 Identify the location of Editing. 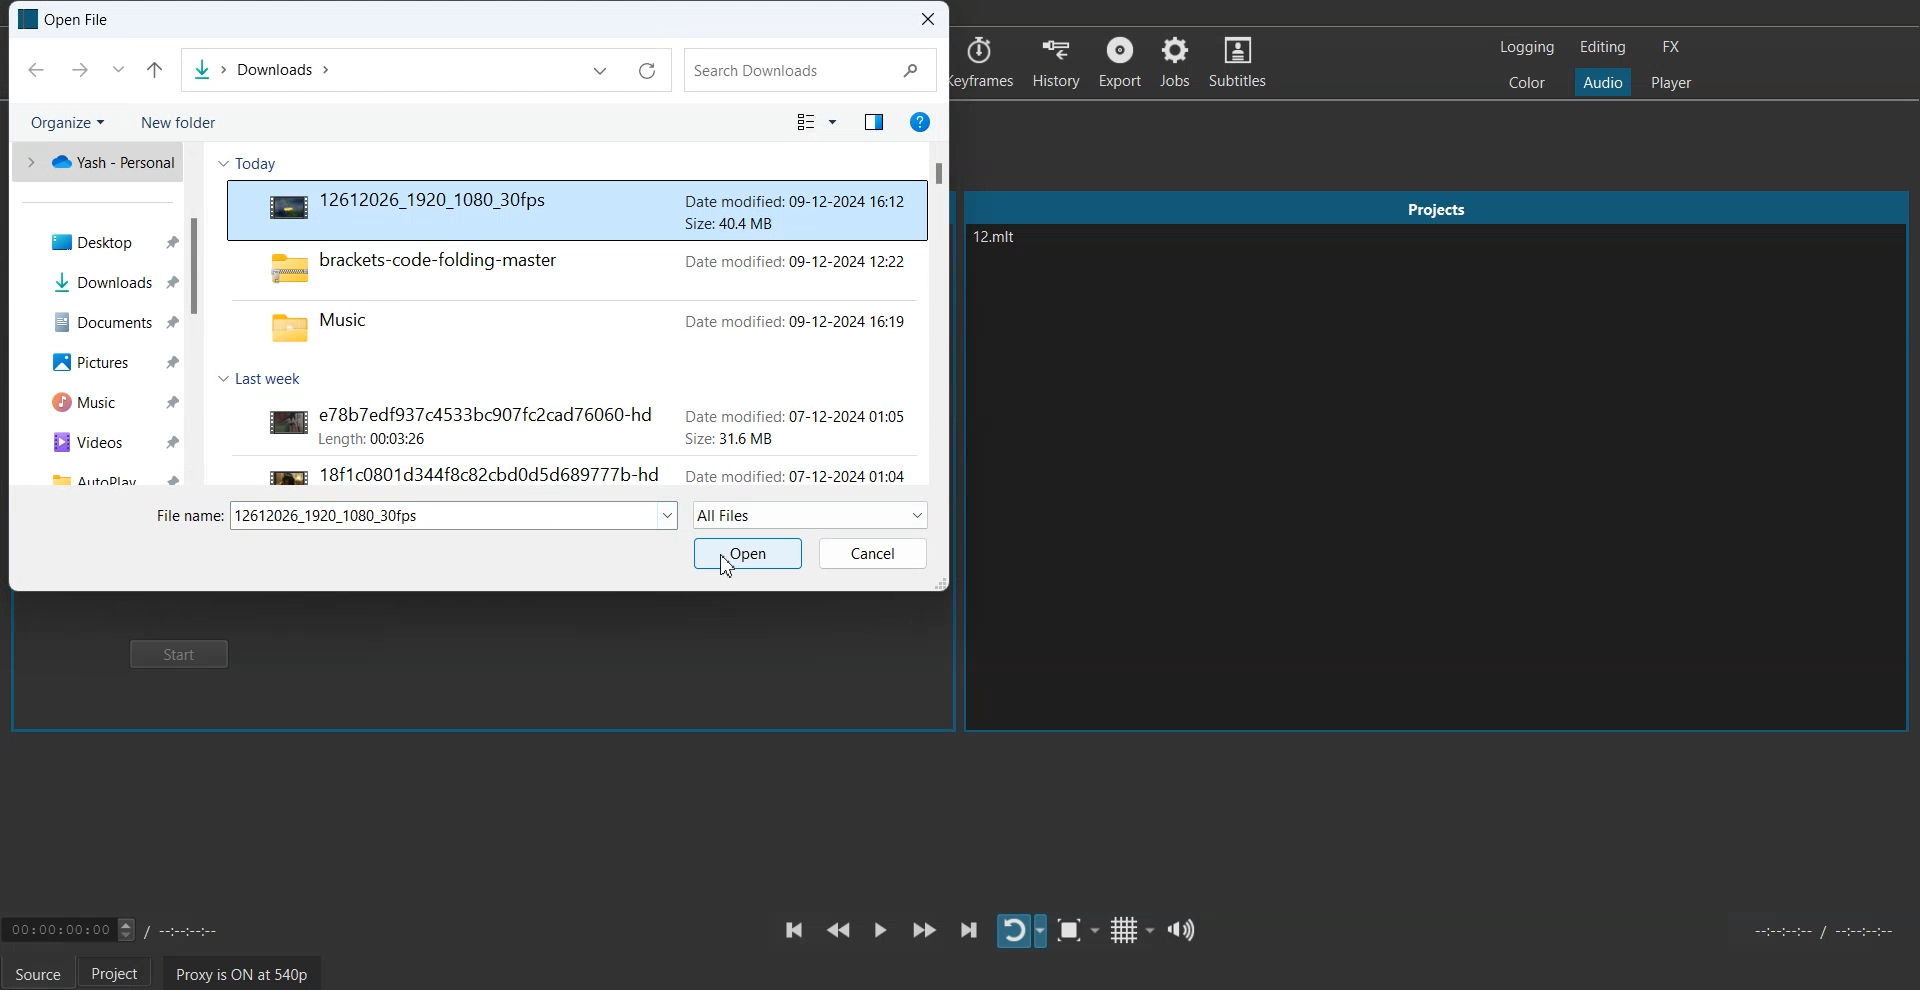
(1603, 46).